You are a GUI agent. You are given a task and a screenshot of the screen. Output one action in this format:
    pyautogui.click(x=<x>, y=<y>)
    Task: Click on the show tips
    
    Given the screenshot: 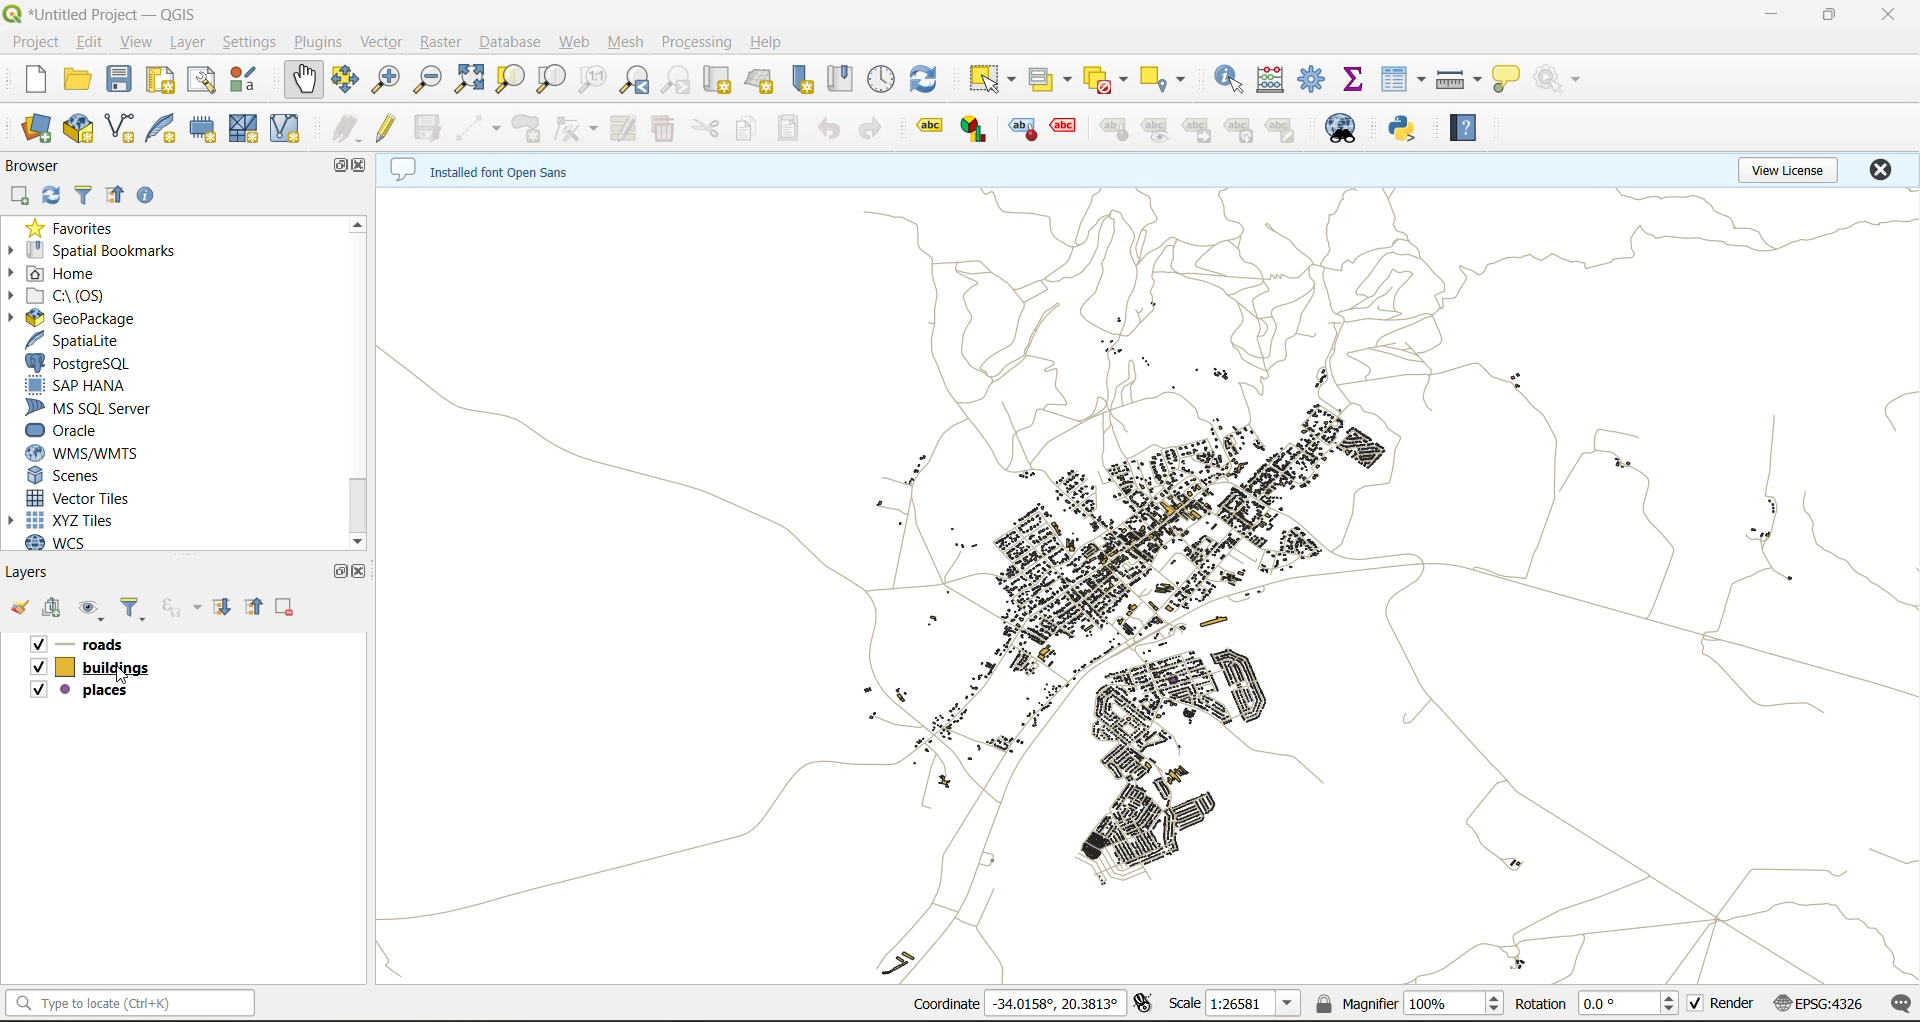 What is the action you would take?
    pyautogui.click(x=1506, y=81)
    